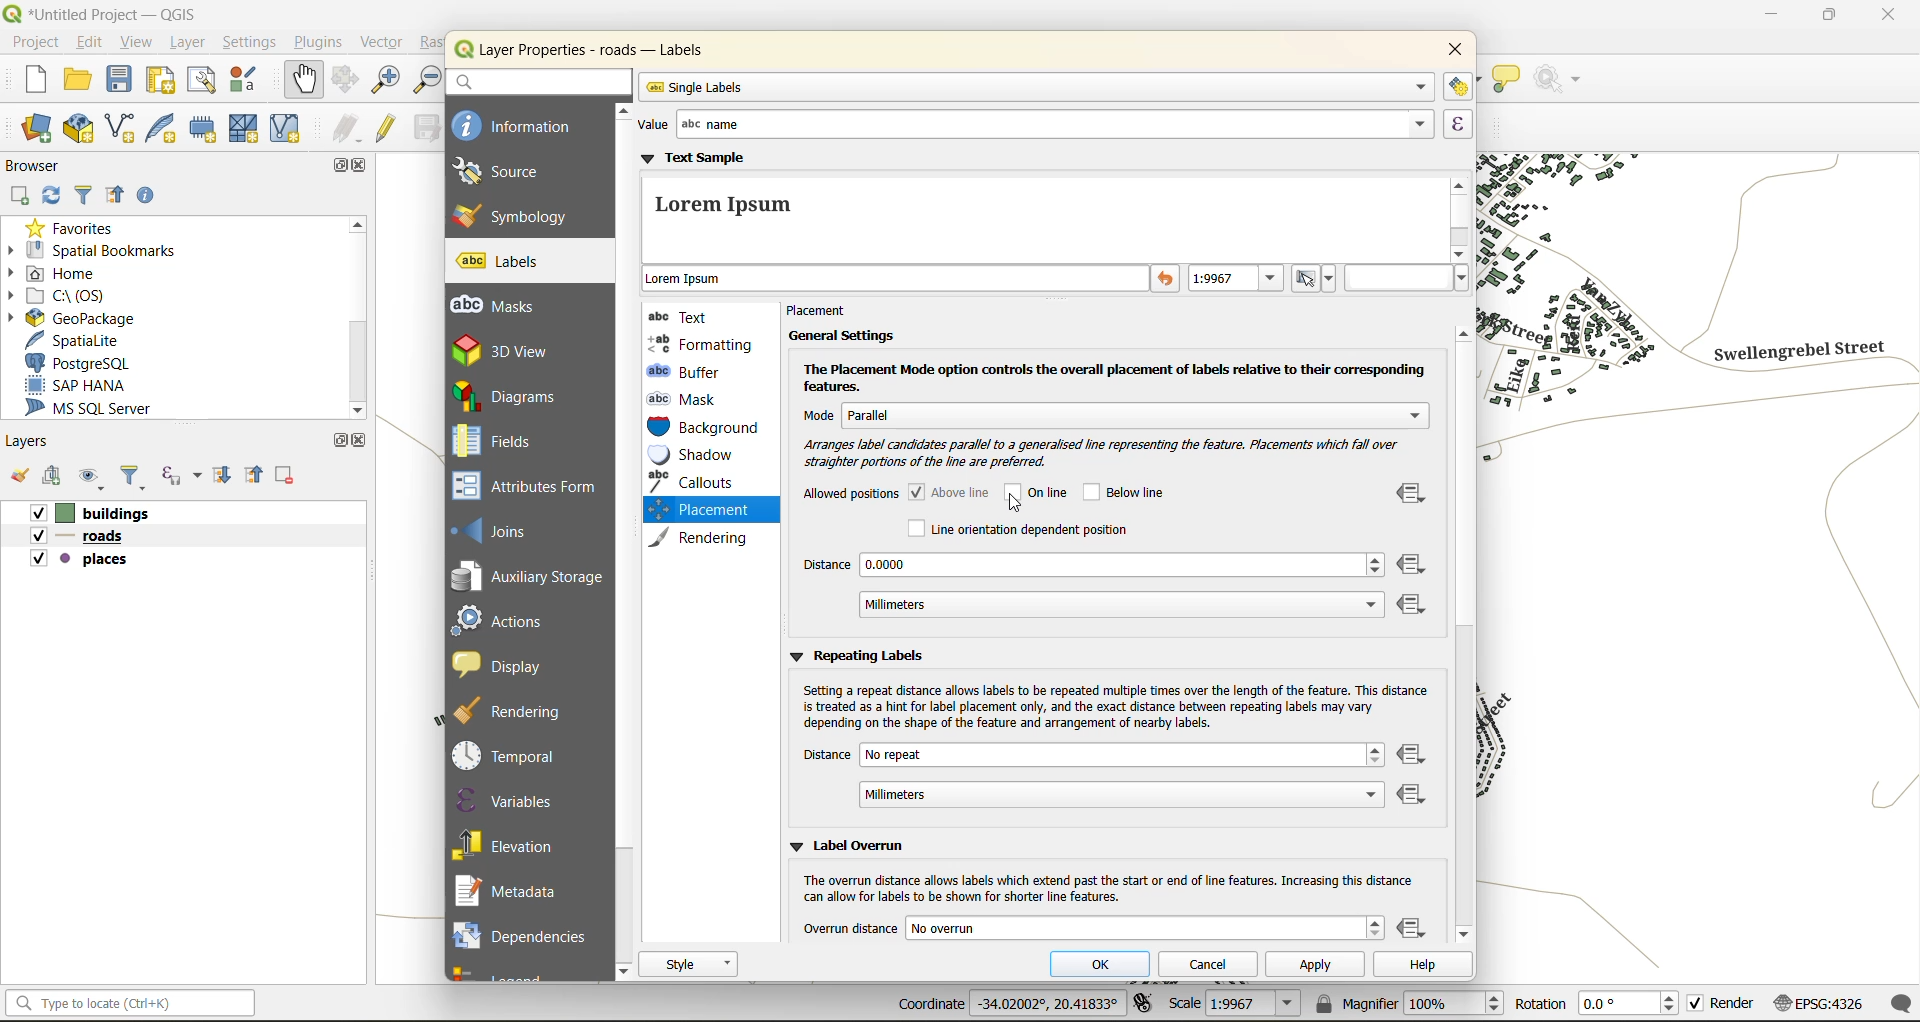  I want to click on maximize, so click(1828, 19).